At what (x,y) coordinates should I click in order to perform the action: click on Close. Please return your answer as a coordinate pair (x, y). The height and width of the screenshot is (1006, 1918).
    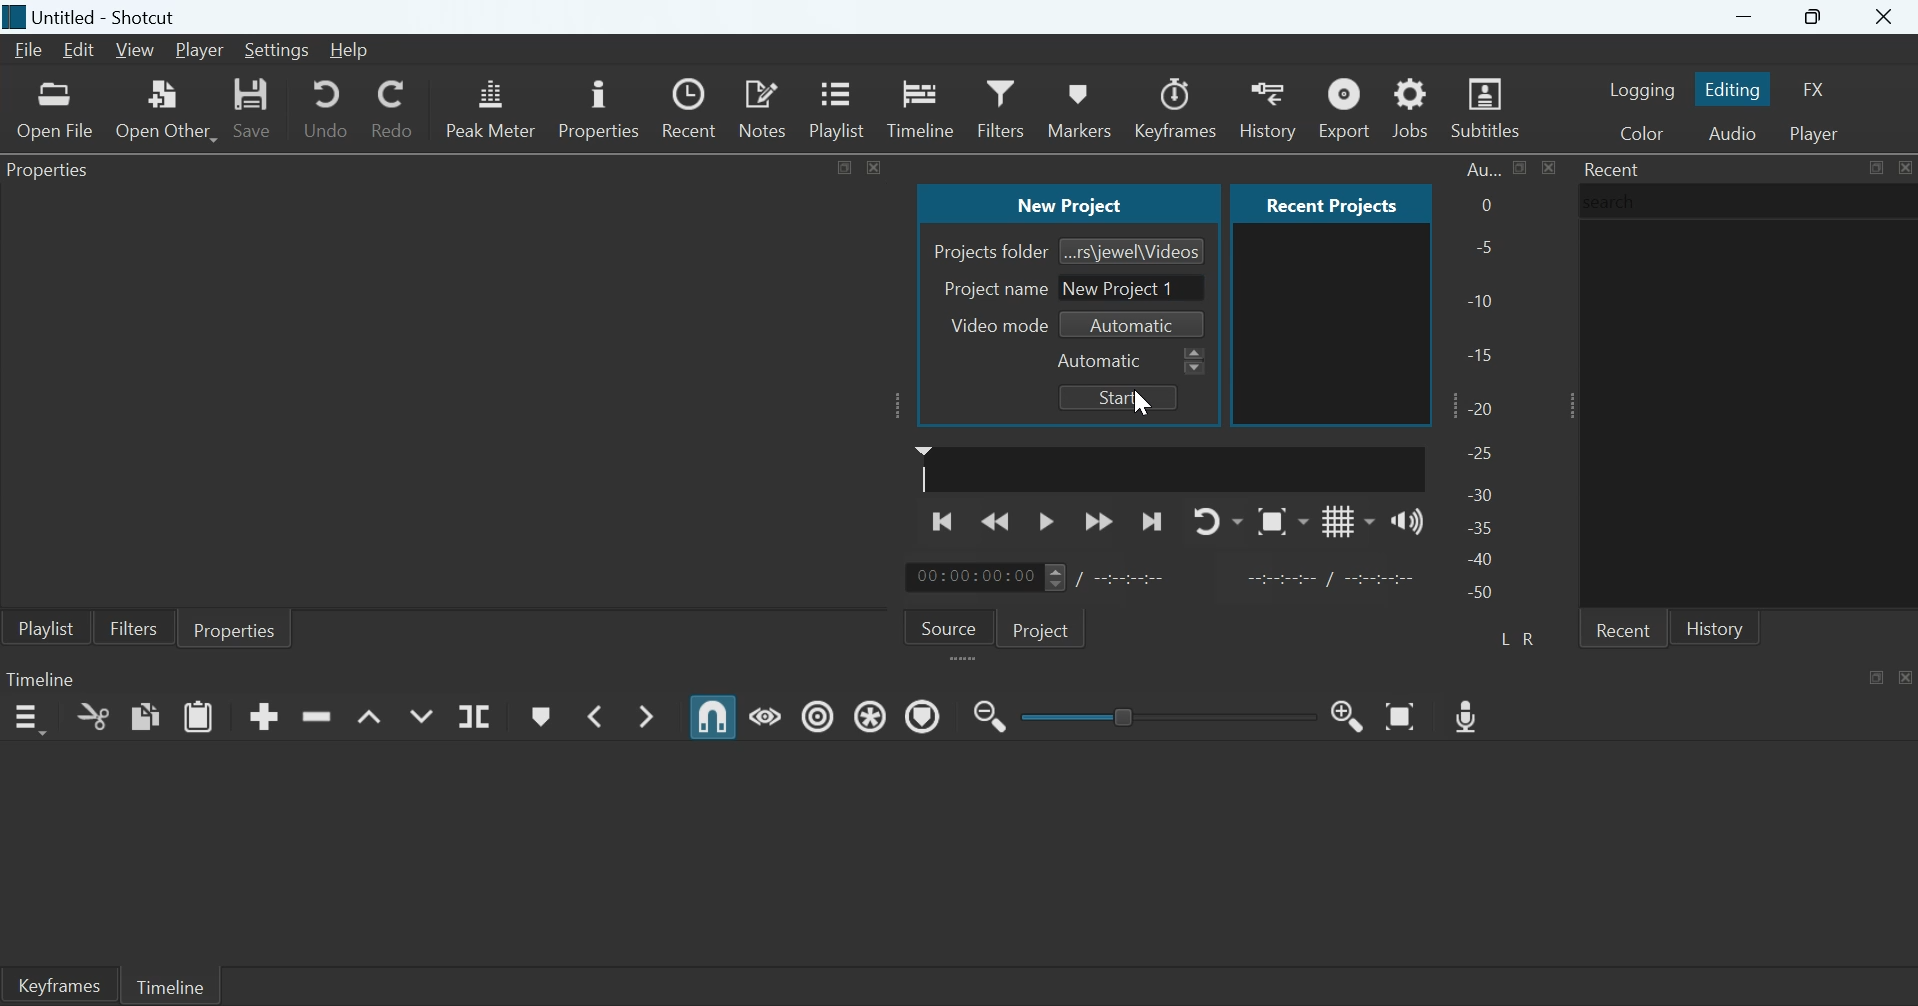
    Looking at the image, I should click on (1906, 676).